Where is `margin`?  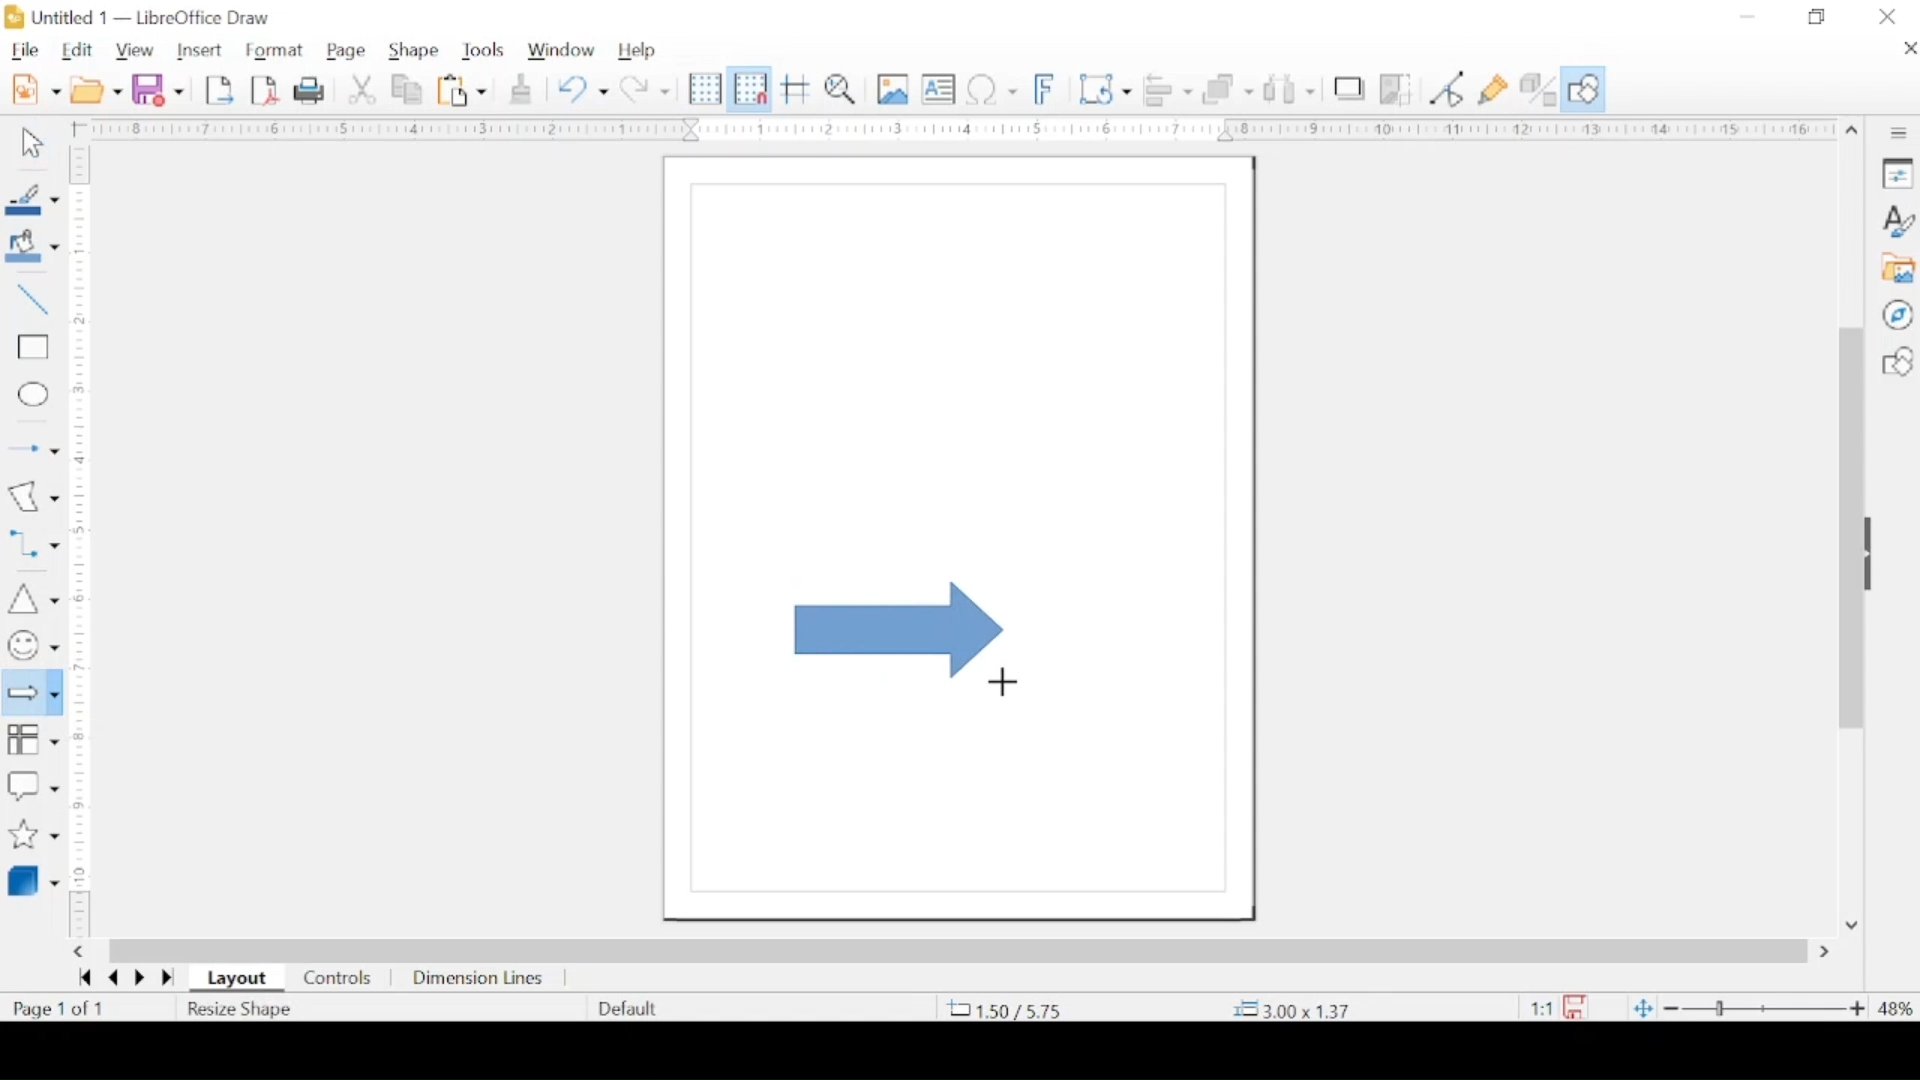
margin is located at coordinates (950, 129).